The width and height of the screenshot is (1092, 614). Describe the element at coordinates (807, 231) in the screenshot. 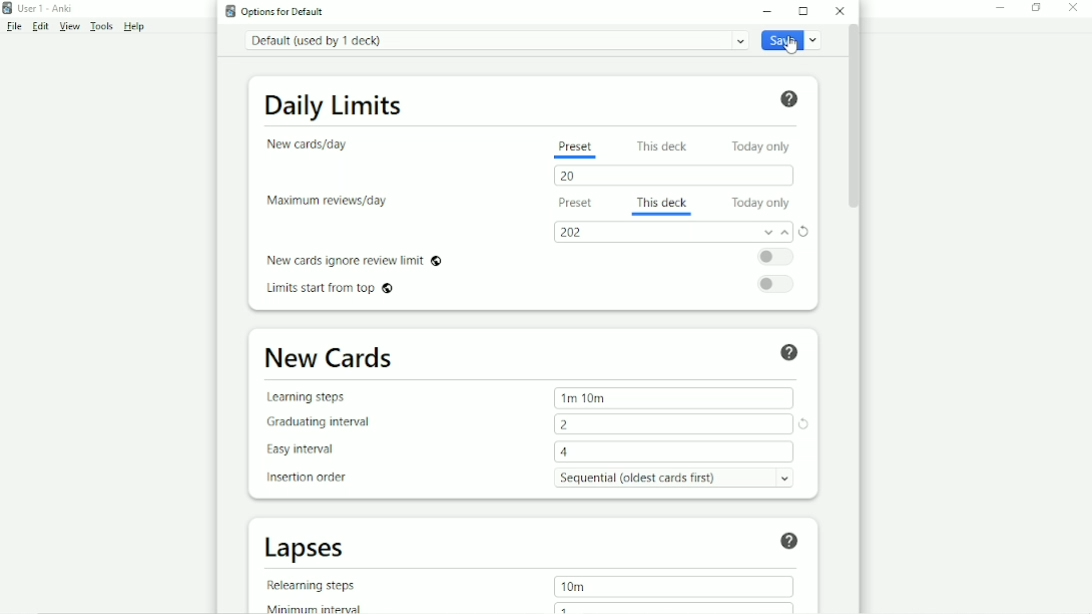

I see `Restore this setting to its default value` at that location.